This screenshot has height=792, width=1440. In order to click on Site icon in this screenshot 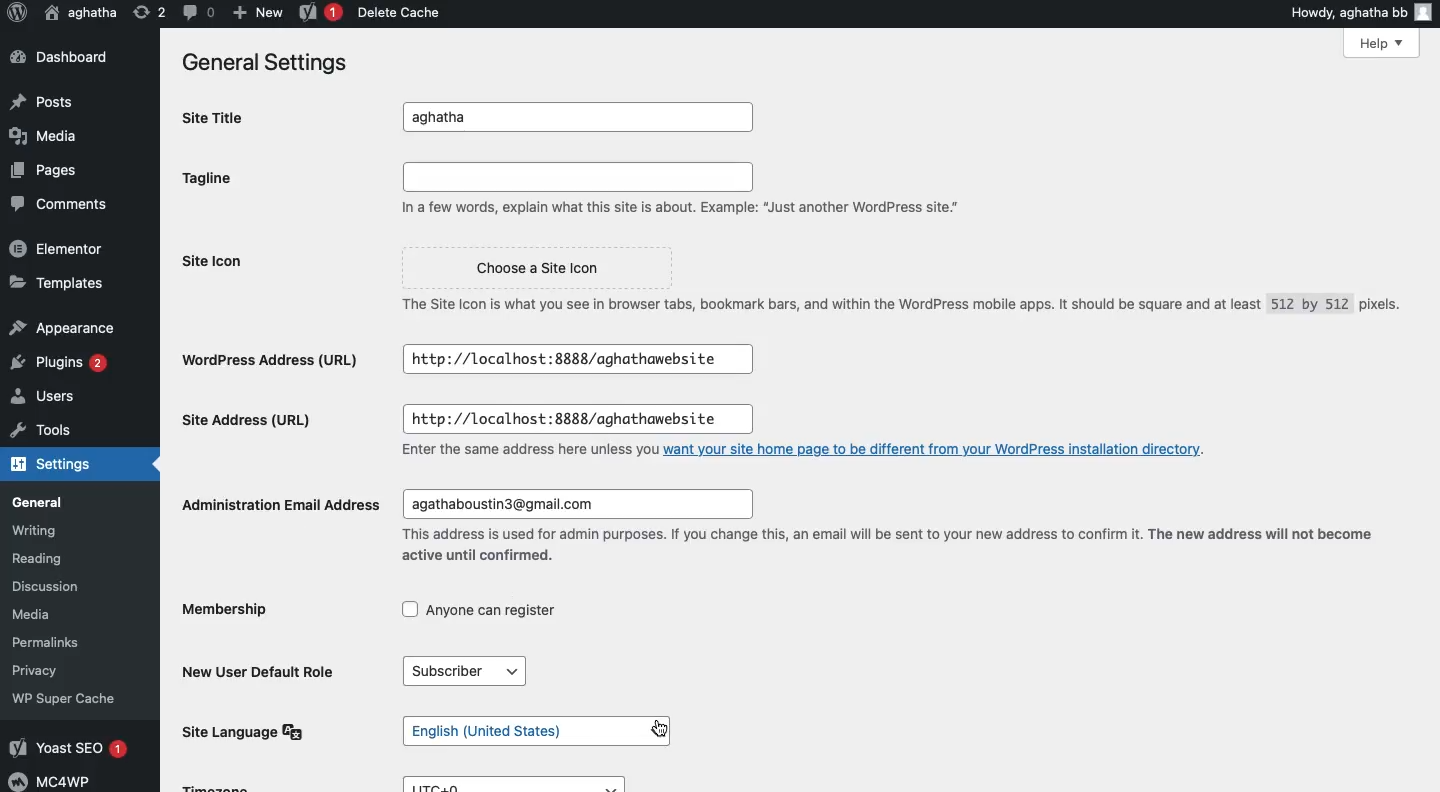, I will do `click(219, 261)`.